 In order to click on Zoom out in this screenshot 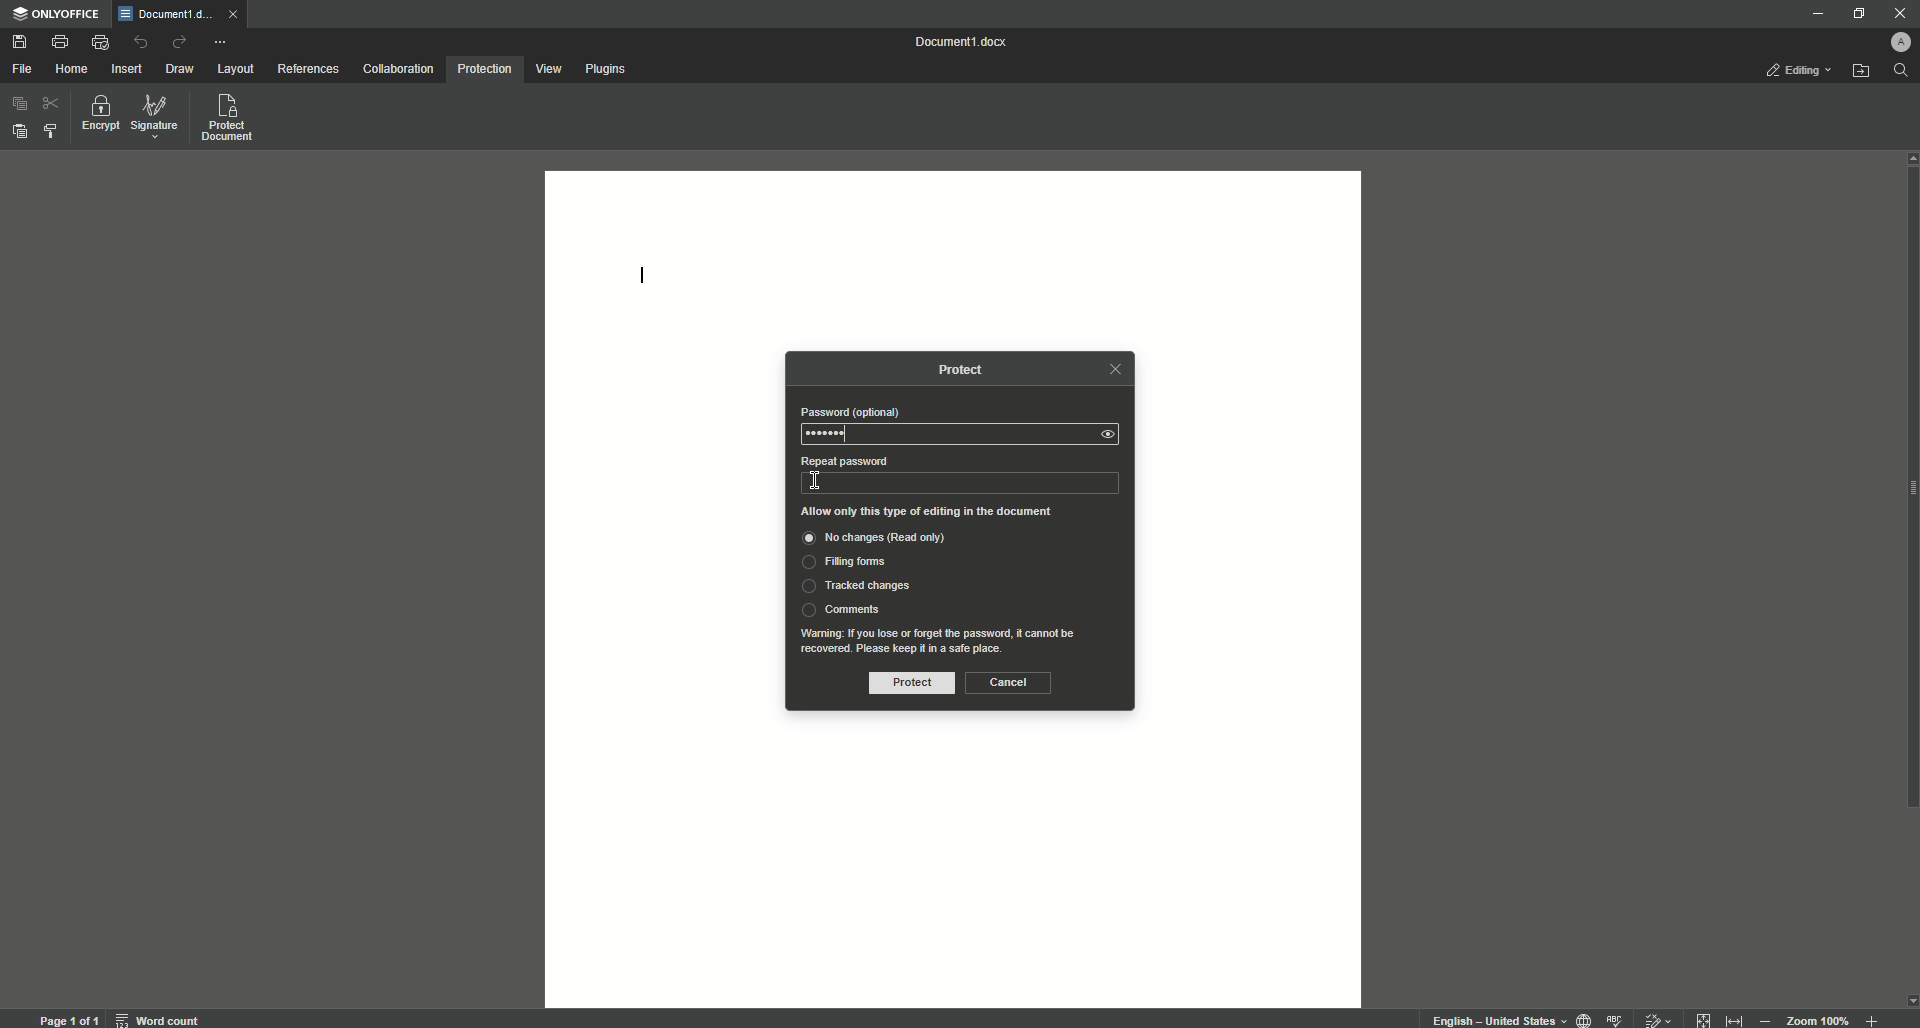, I will do `click(1764, 1017)`.